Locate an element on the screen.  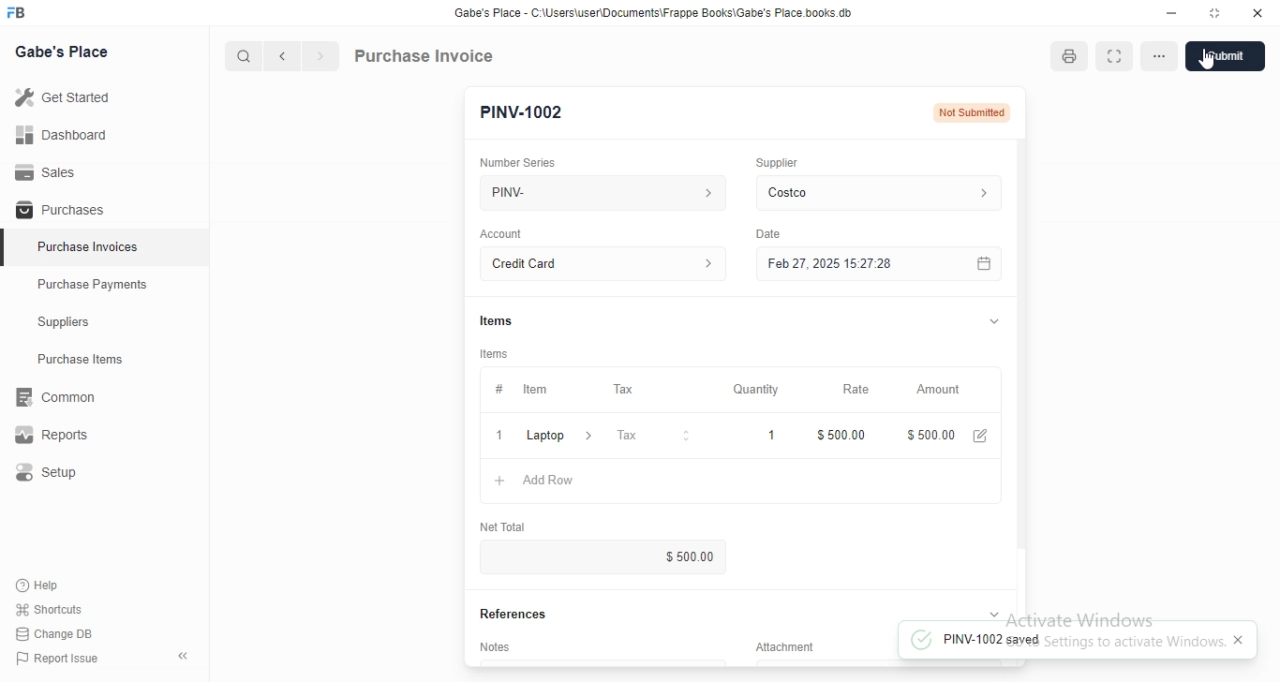
References is located at coordinates (513, 614).